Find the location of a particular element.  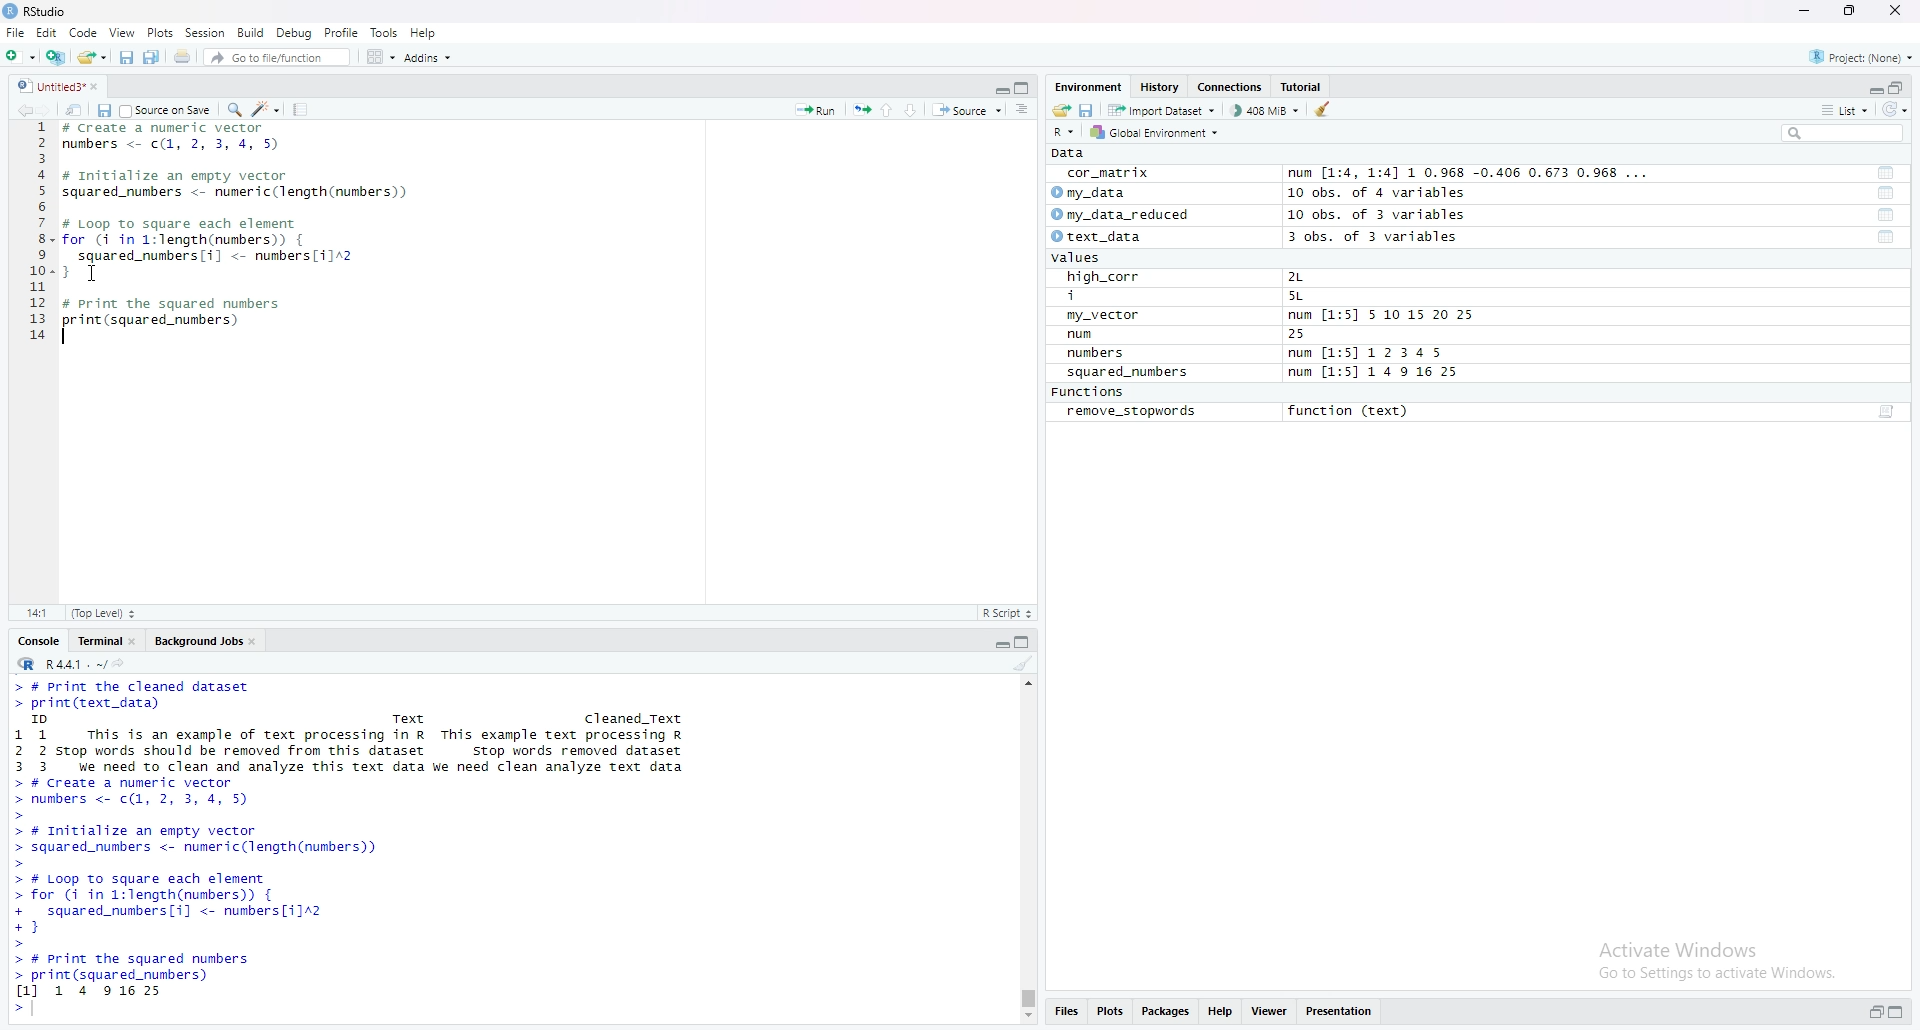

minimize is located at coordinates (1000, 640).